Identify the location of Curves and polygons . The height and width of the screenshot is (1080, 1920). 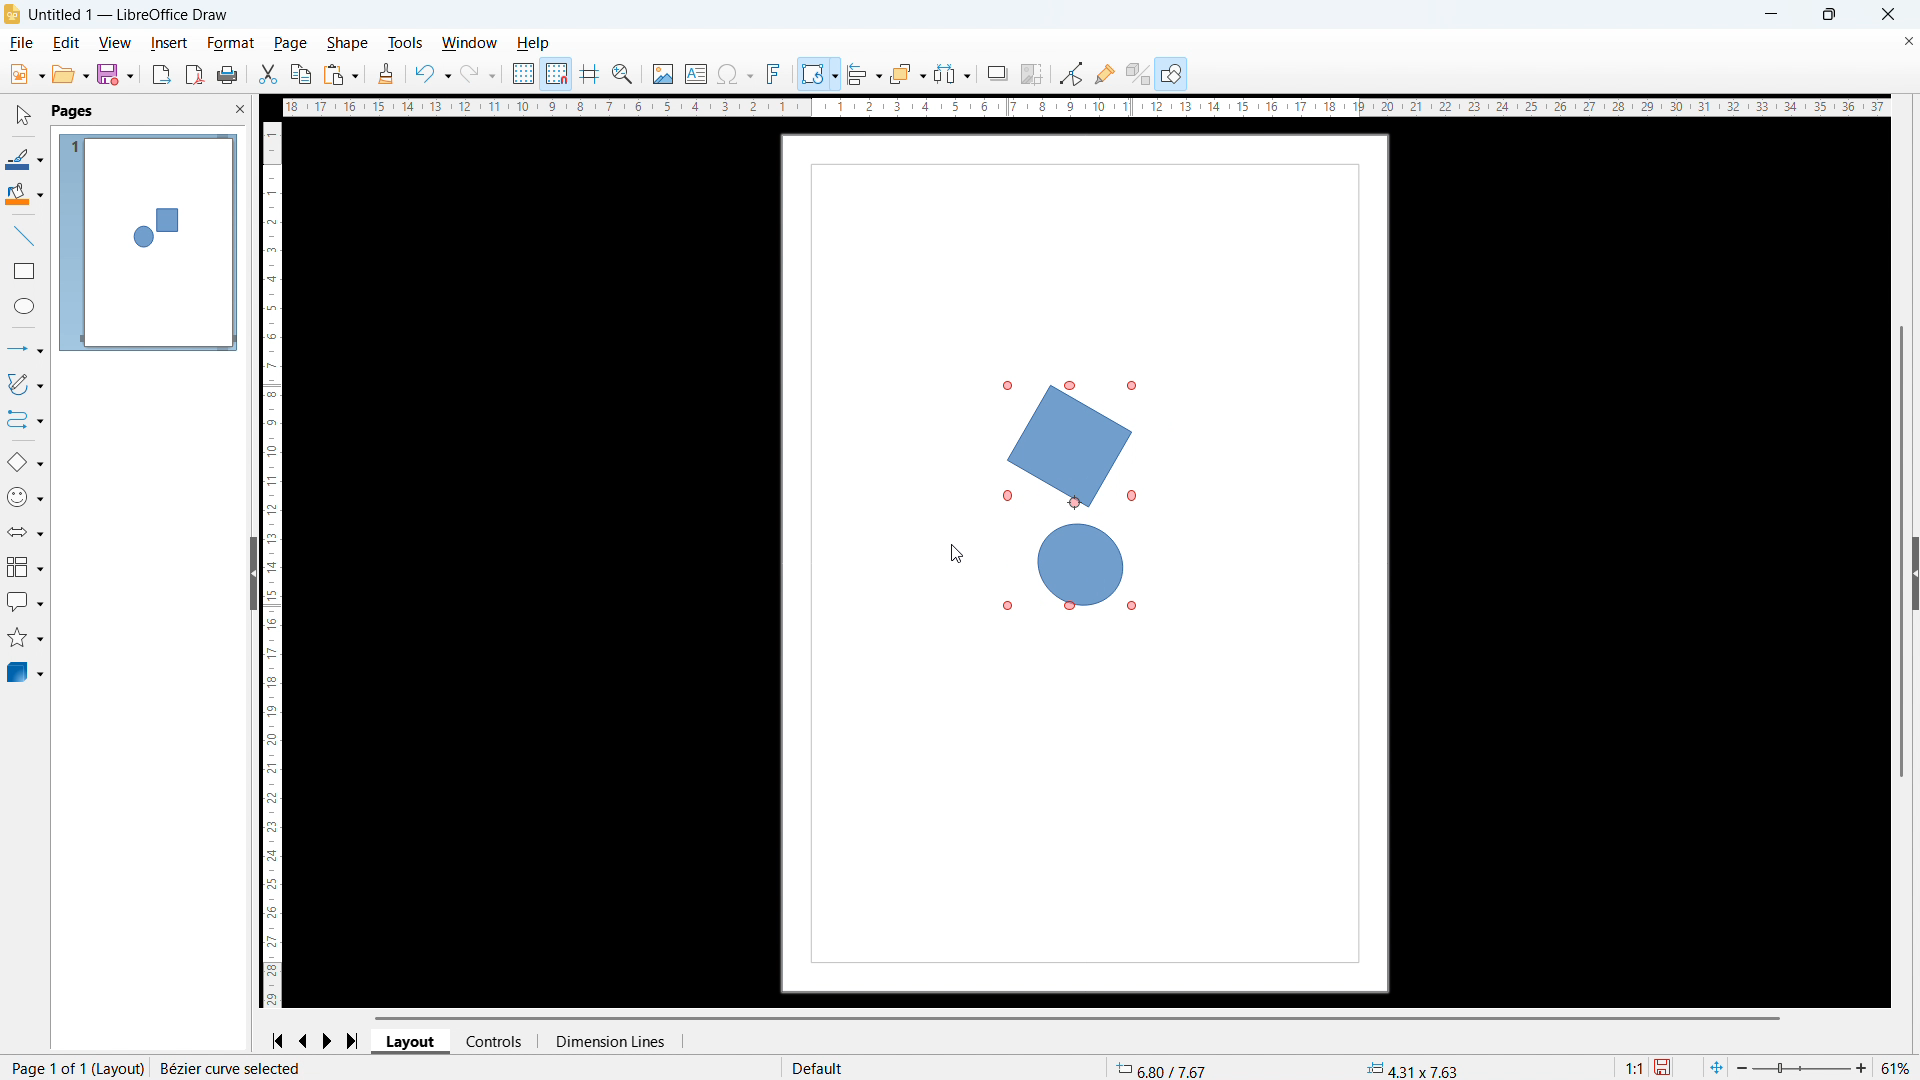
(26, 384).